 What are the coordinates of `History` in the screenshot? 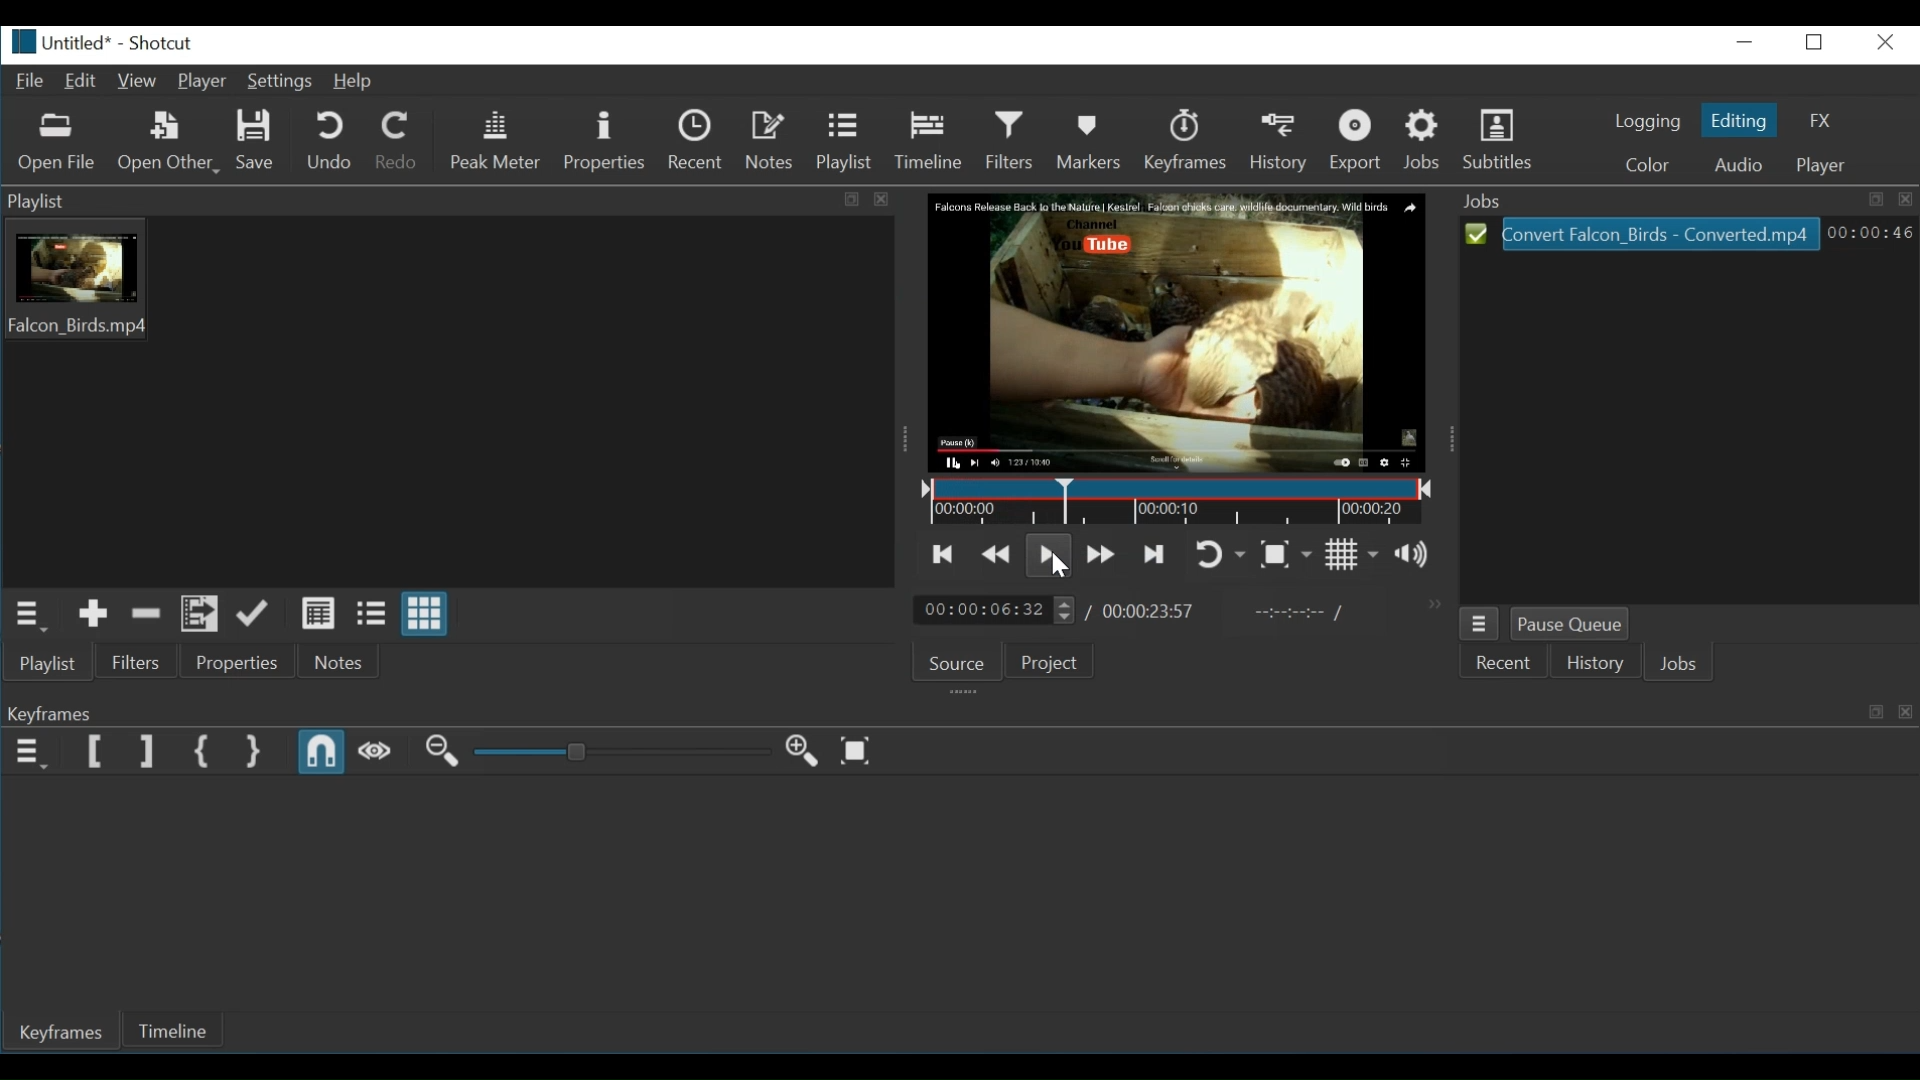 It's located at (1595, 664).